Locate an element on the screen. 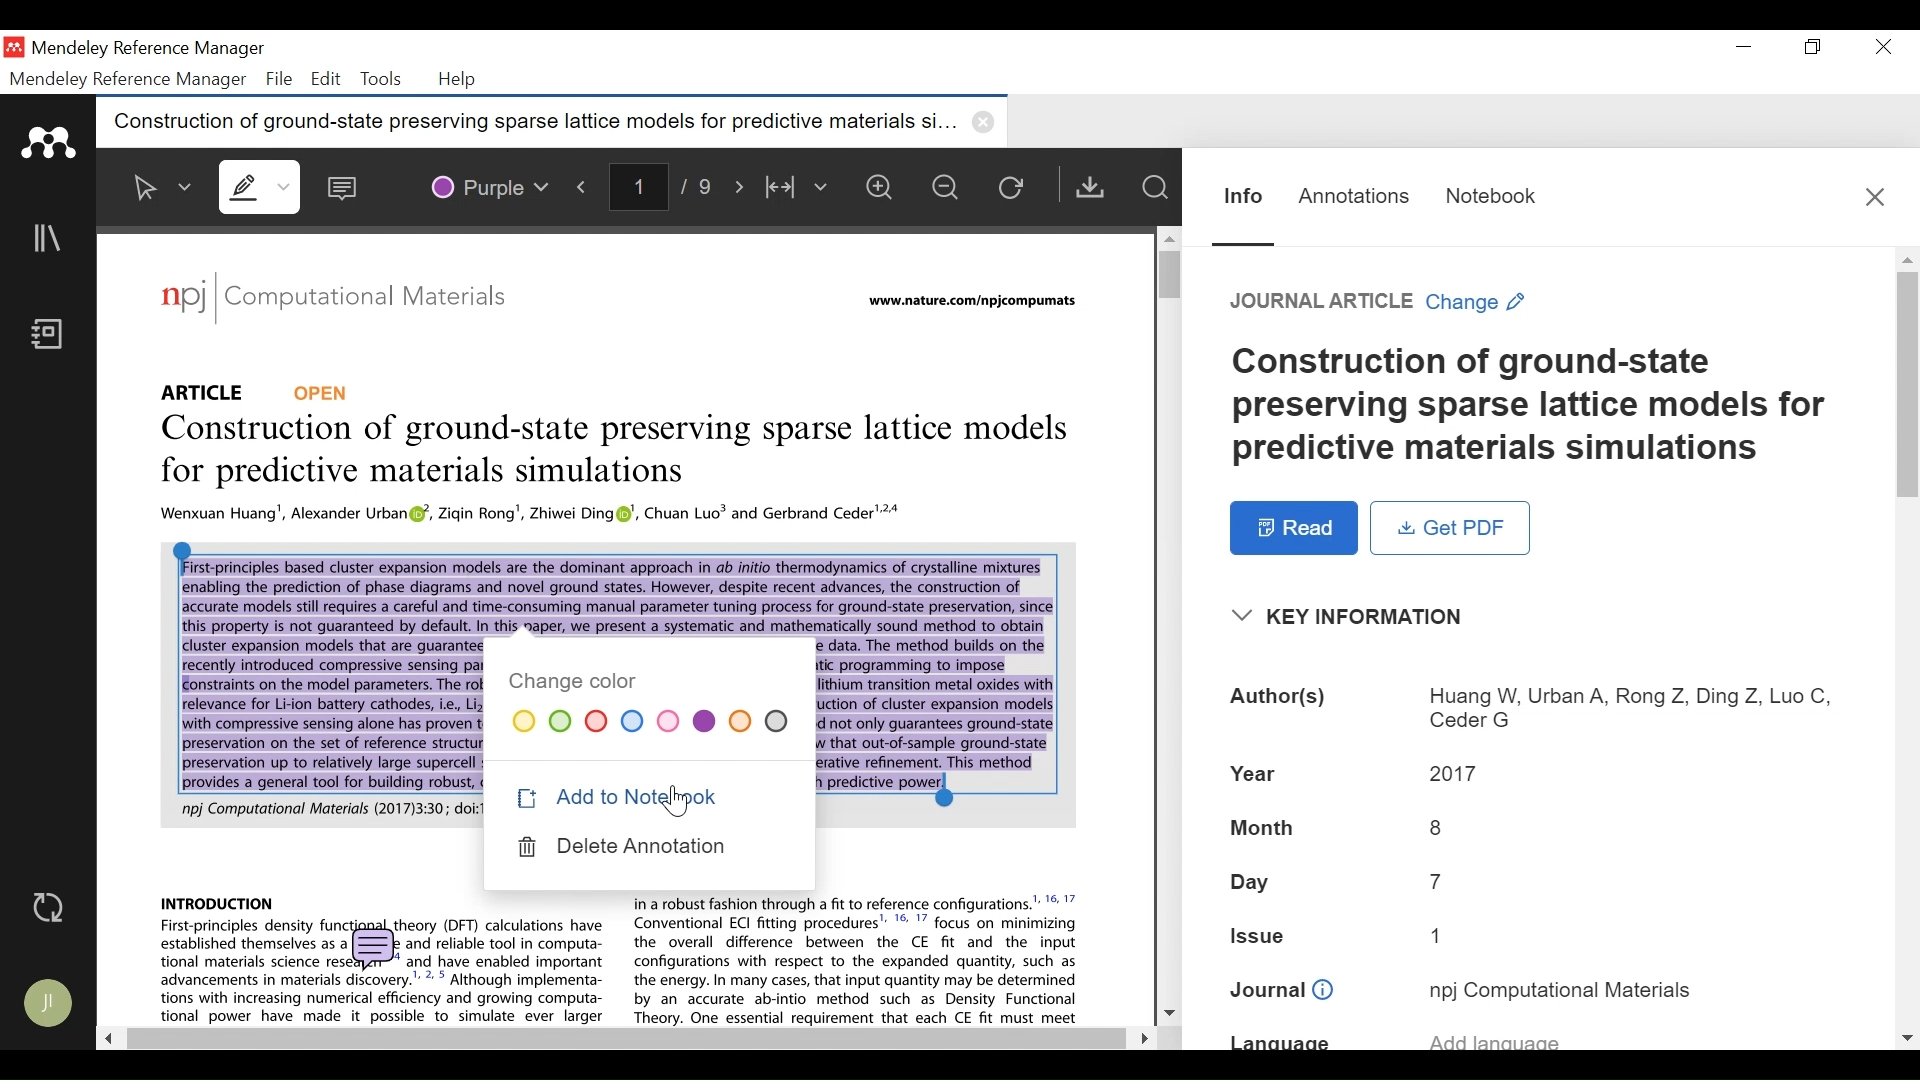 The image size is (1920, 1080). Year is located at coordinates (1455, 771).